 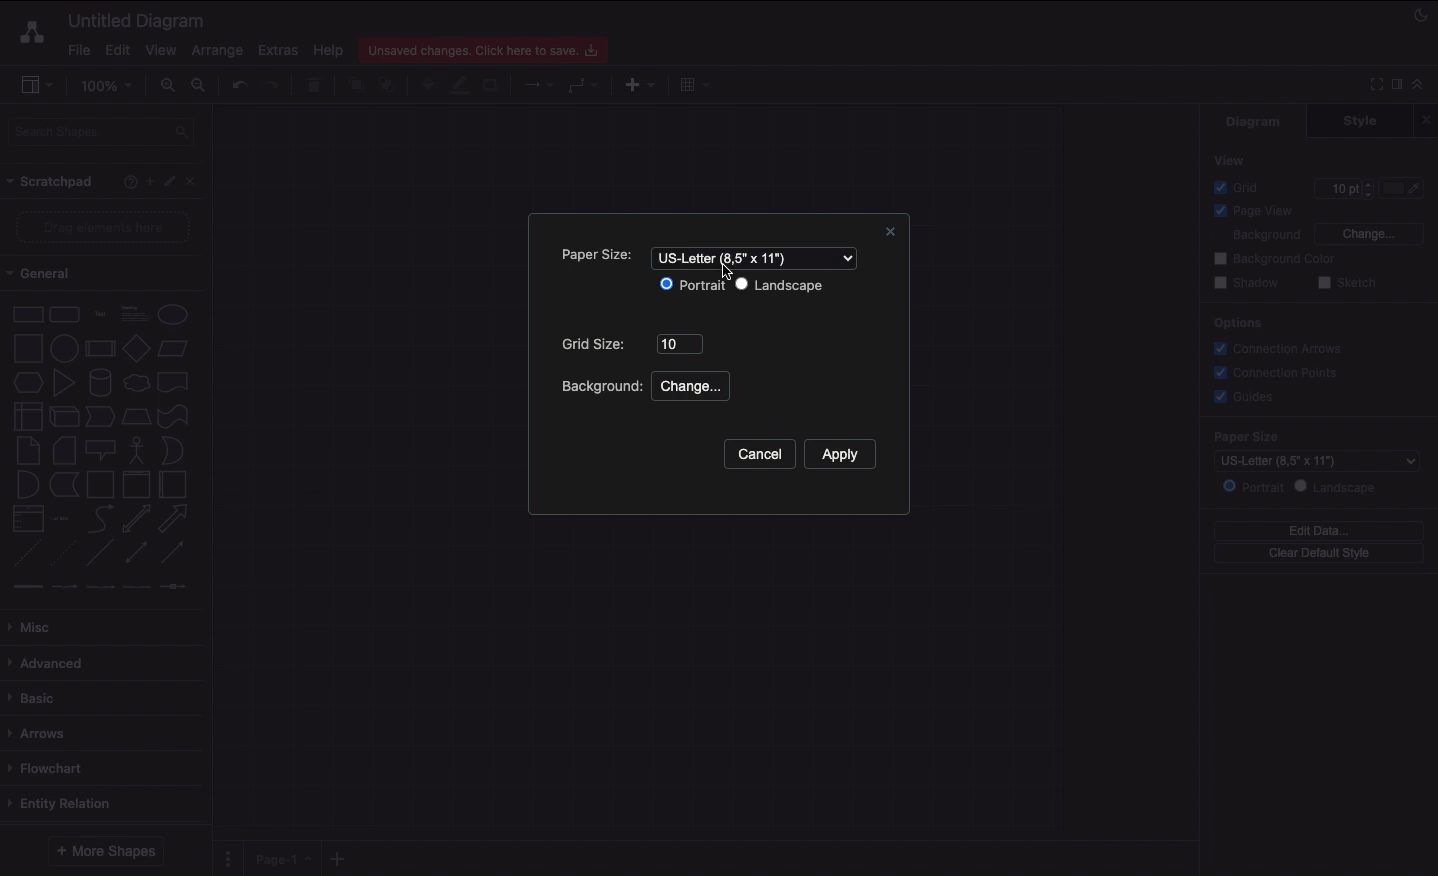 What do you see at coordinates (64, 382) in the screenshot?
I see `Triangle` at bounding box center [64, 382].